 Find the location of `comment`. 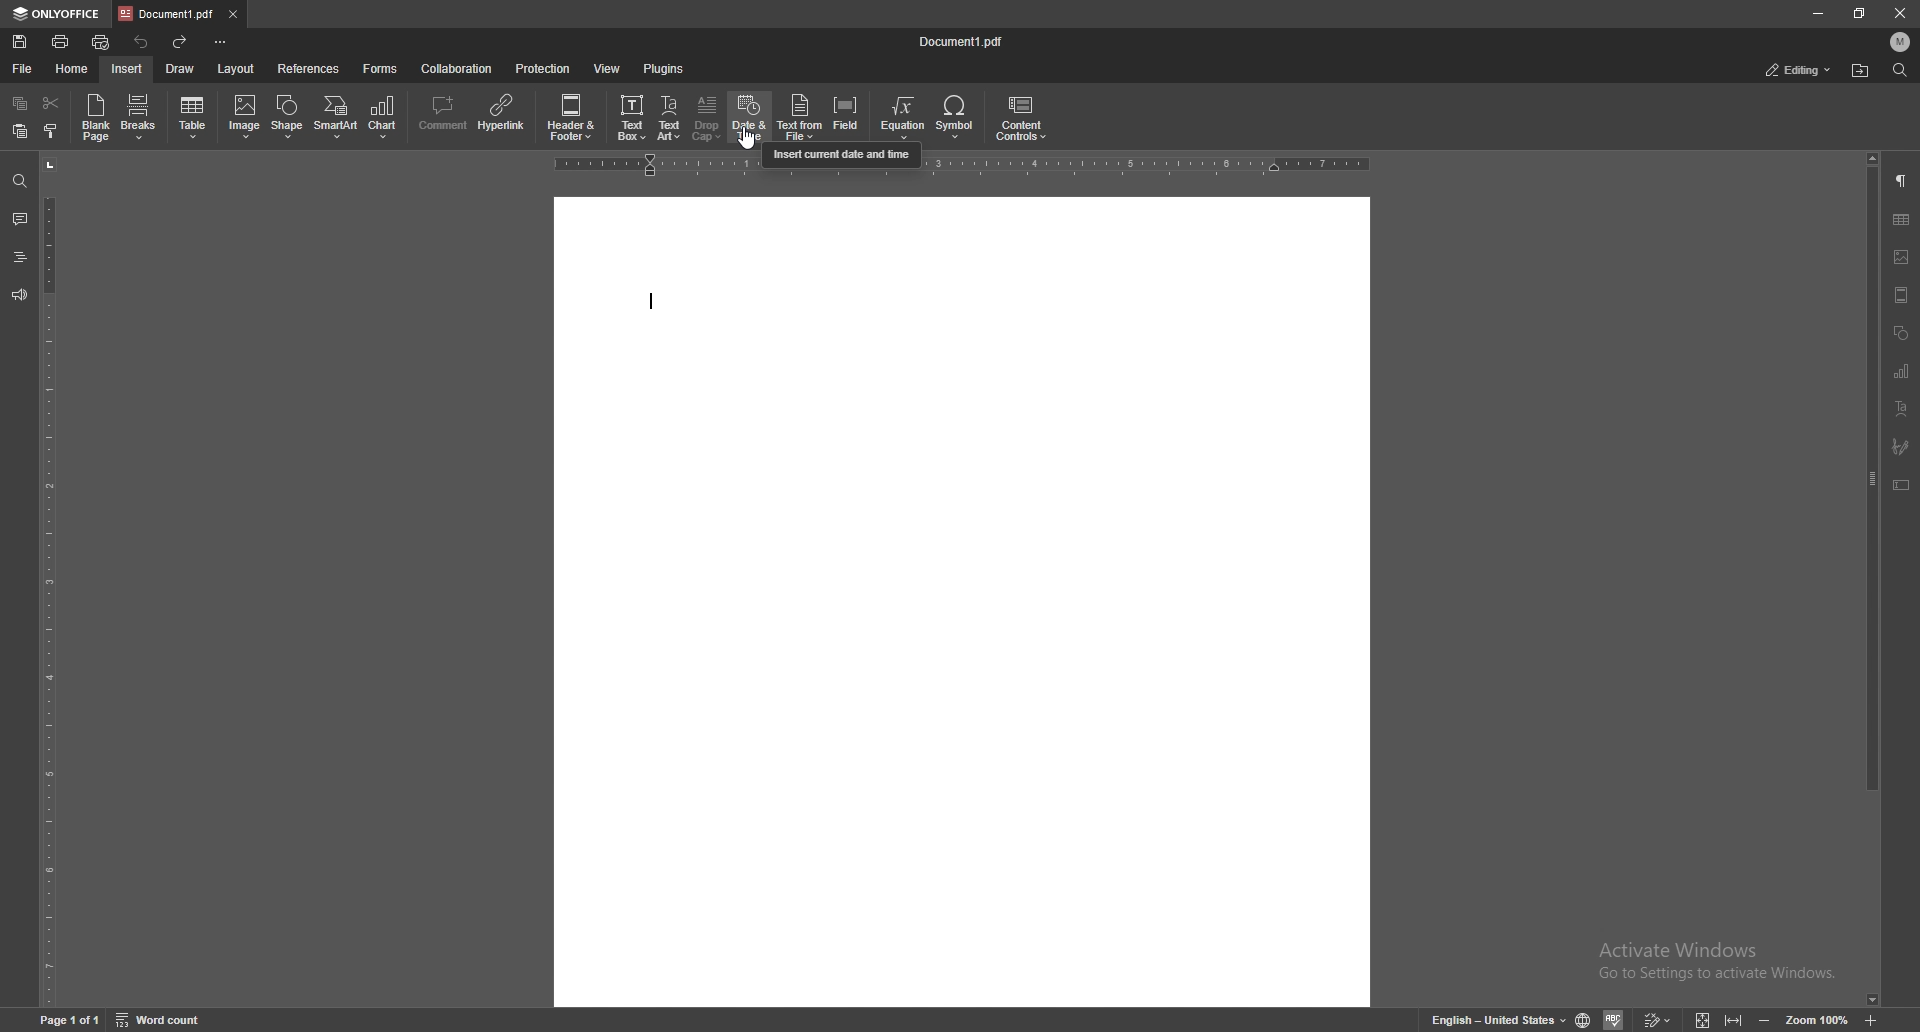

comment is located at coordinates (19, 219).